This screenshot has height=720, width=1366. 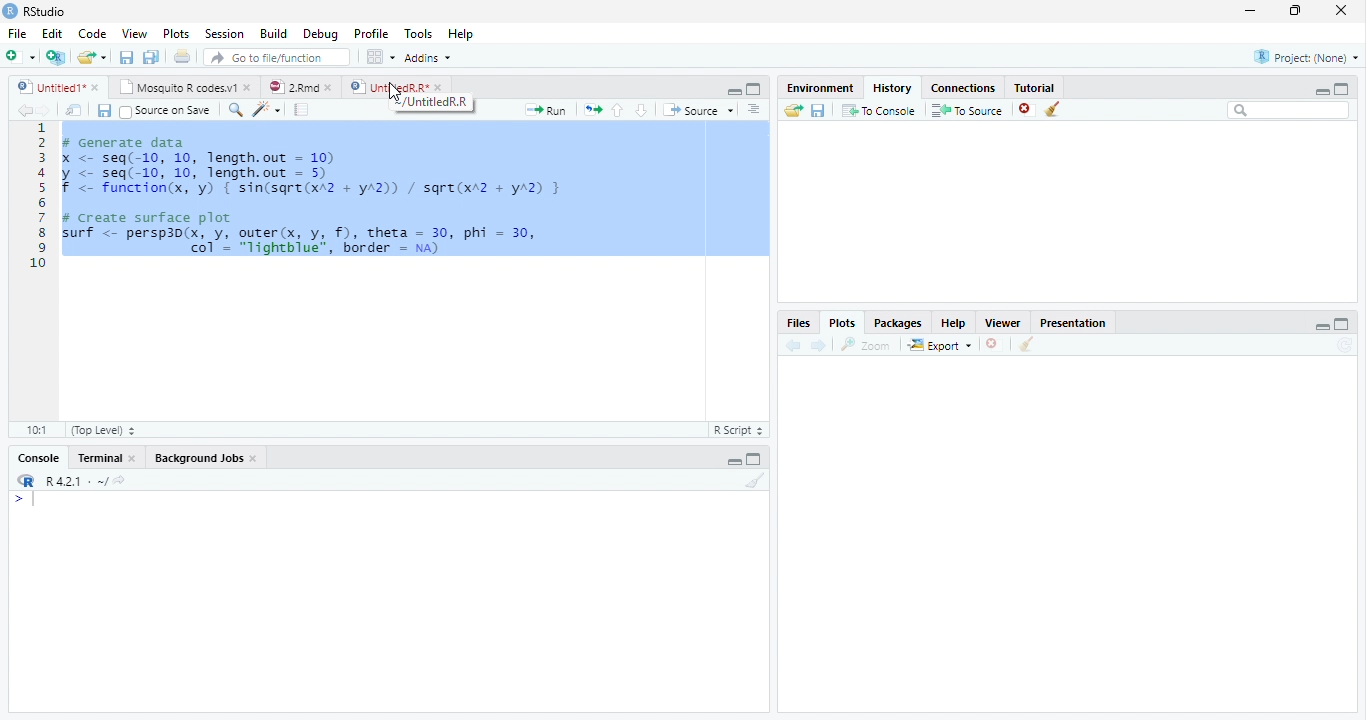 What do you see at coordinates (24, 480) in the screenshot?
I see `R` at bounding box center [24, 480].